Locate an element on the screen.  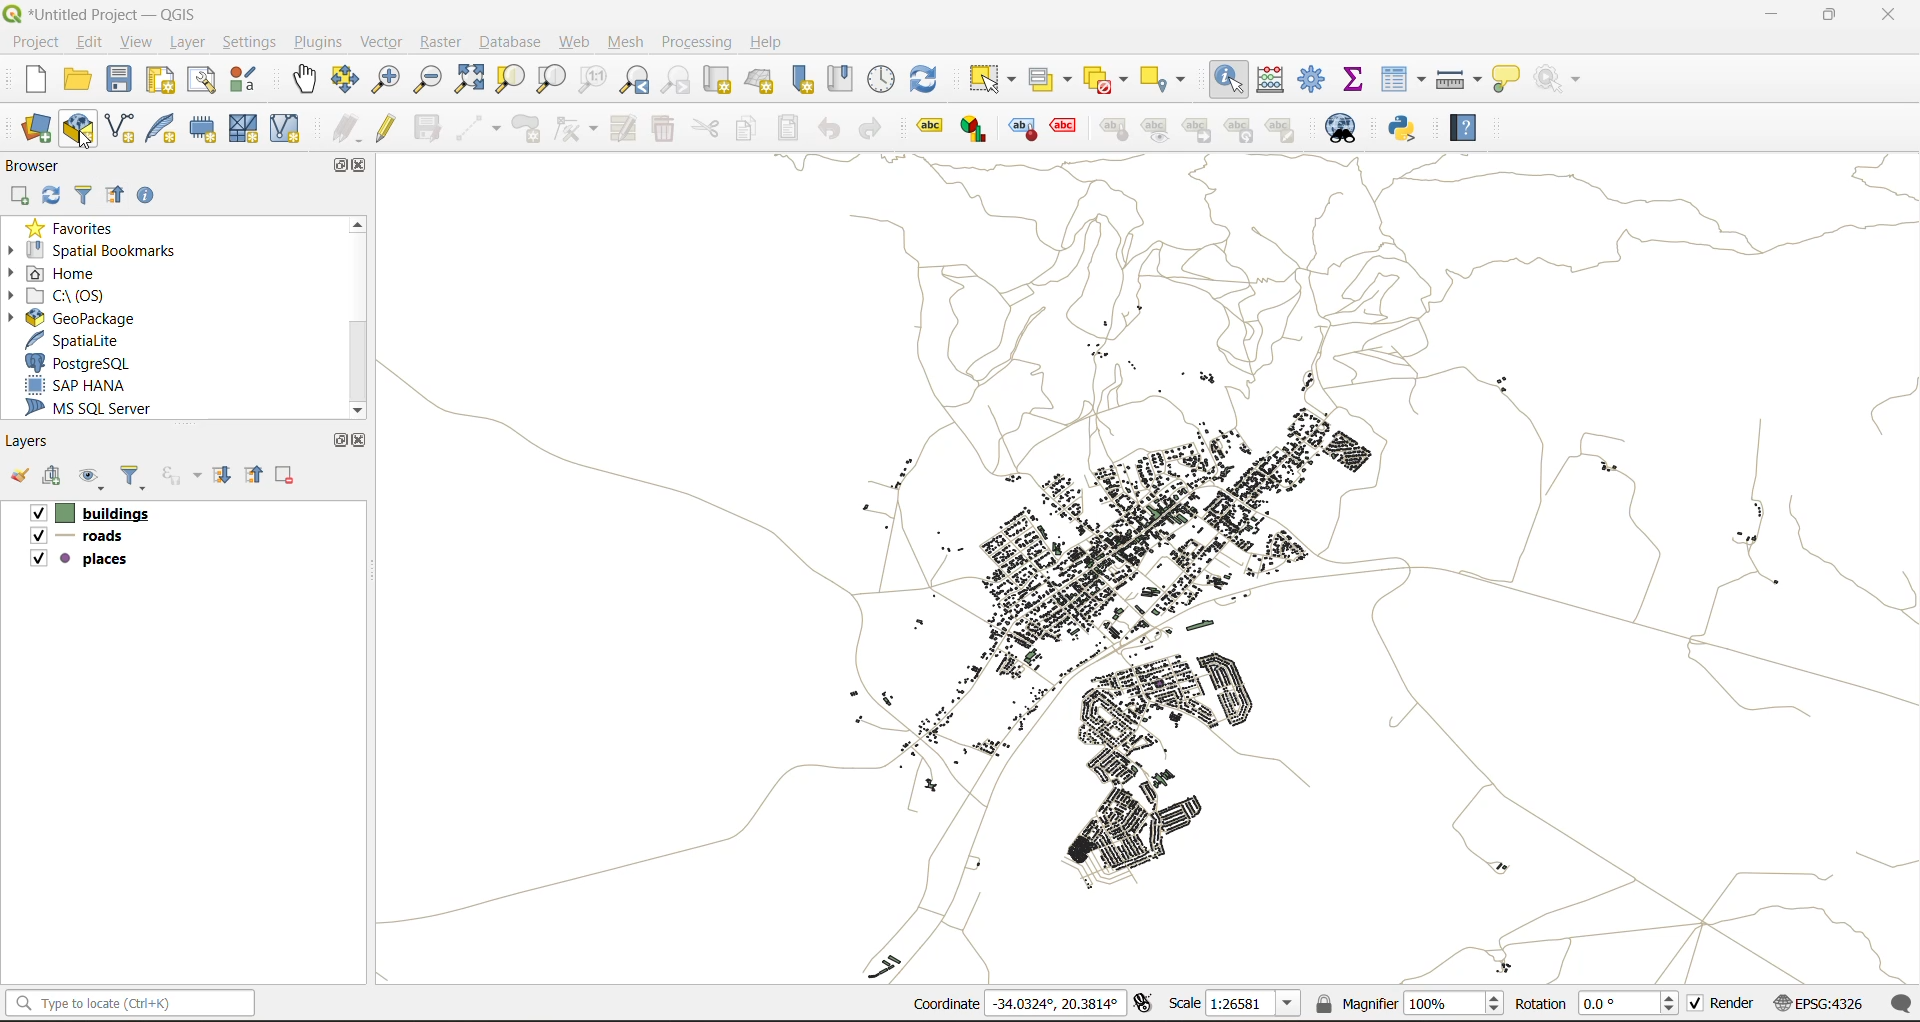
settings is located at coordinates (250, 42).